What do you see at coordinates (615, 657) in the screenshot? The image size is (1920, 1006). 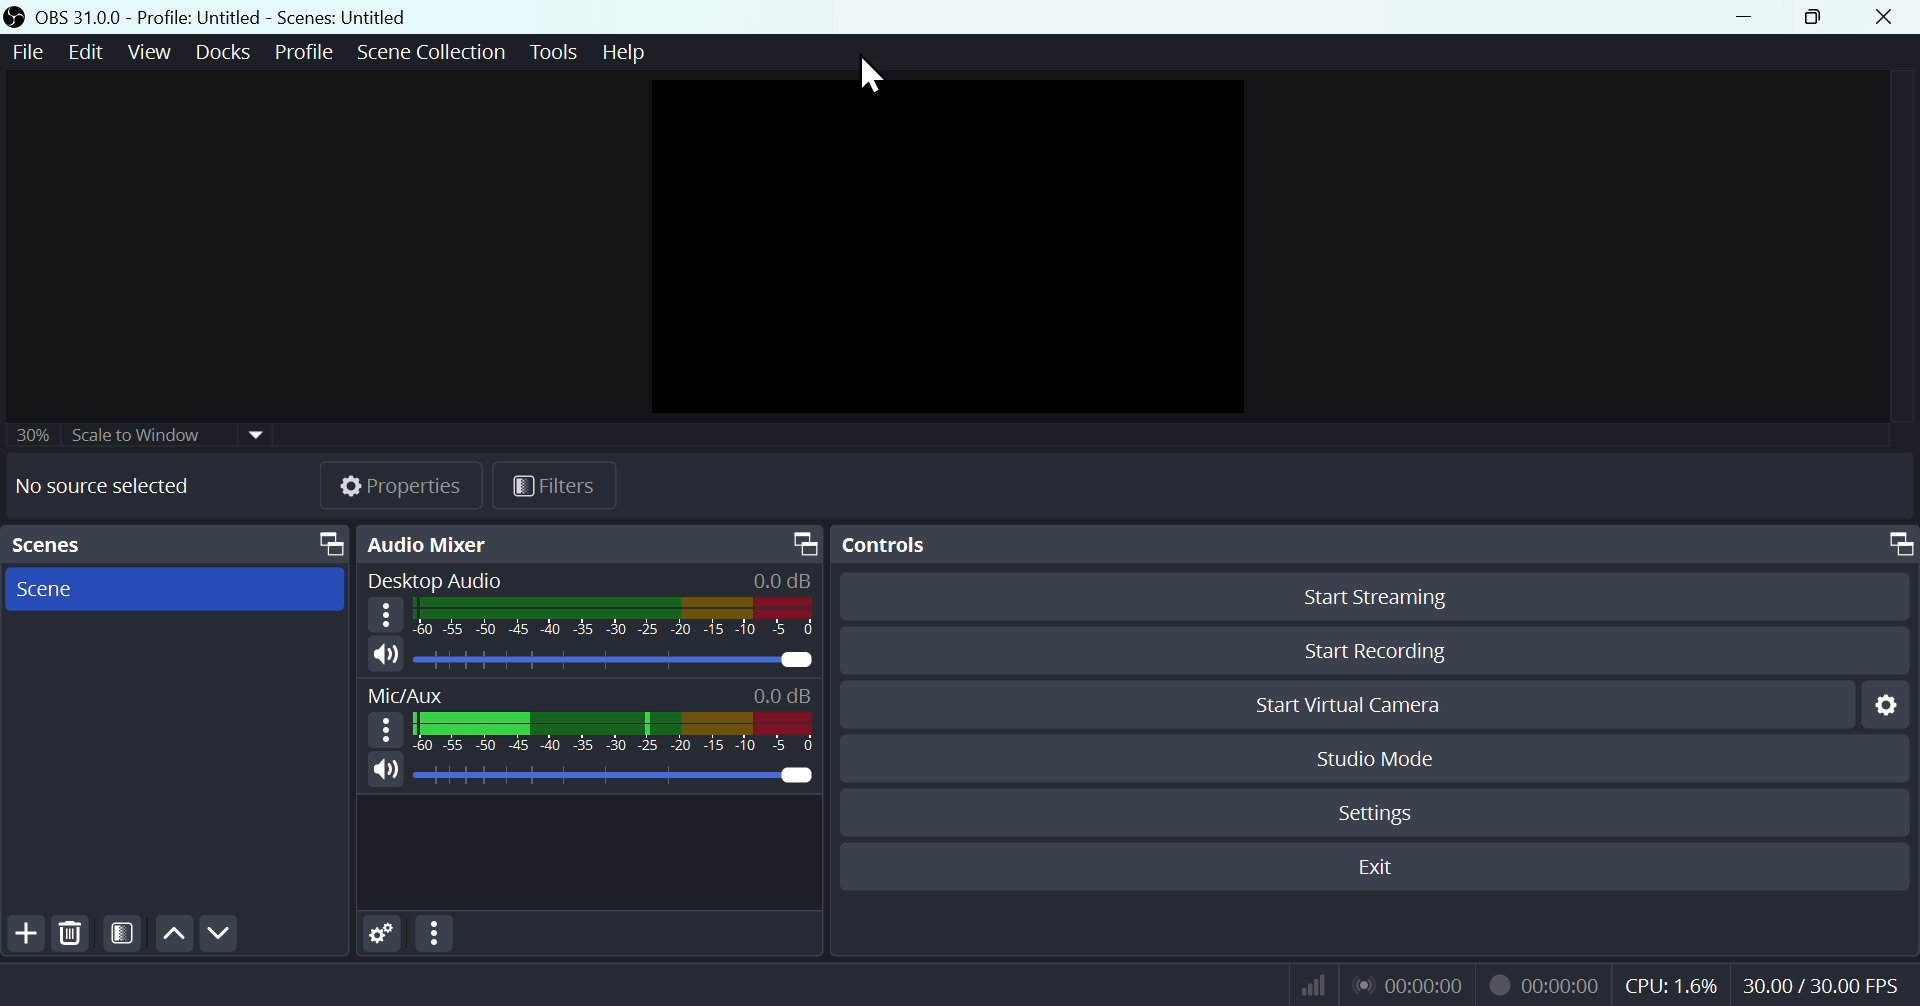 I see `Desktop Audio` at bounding box center [615, 657].